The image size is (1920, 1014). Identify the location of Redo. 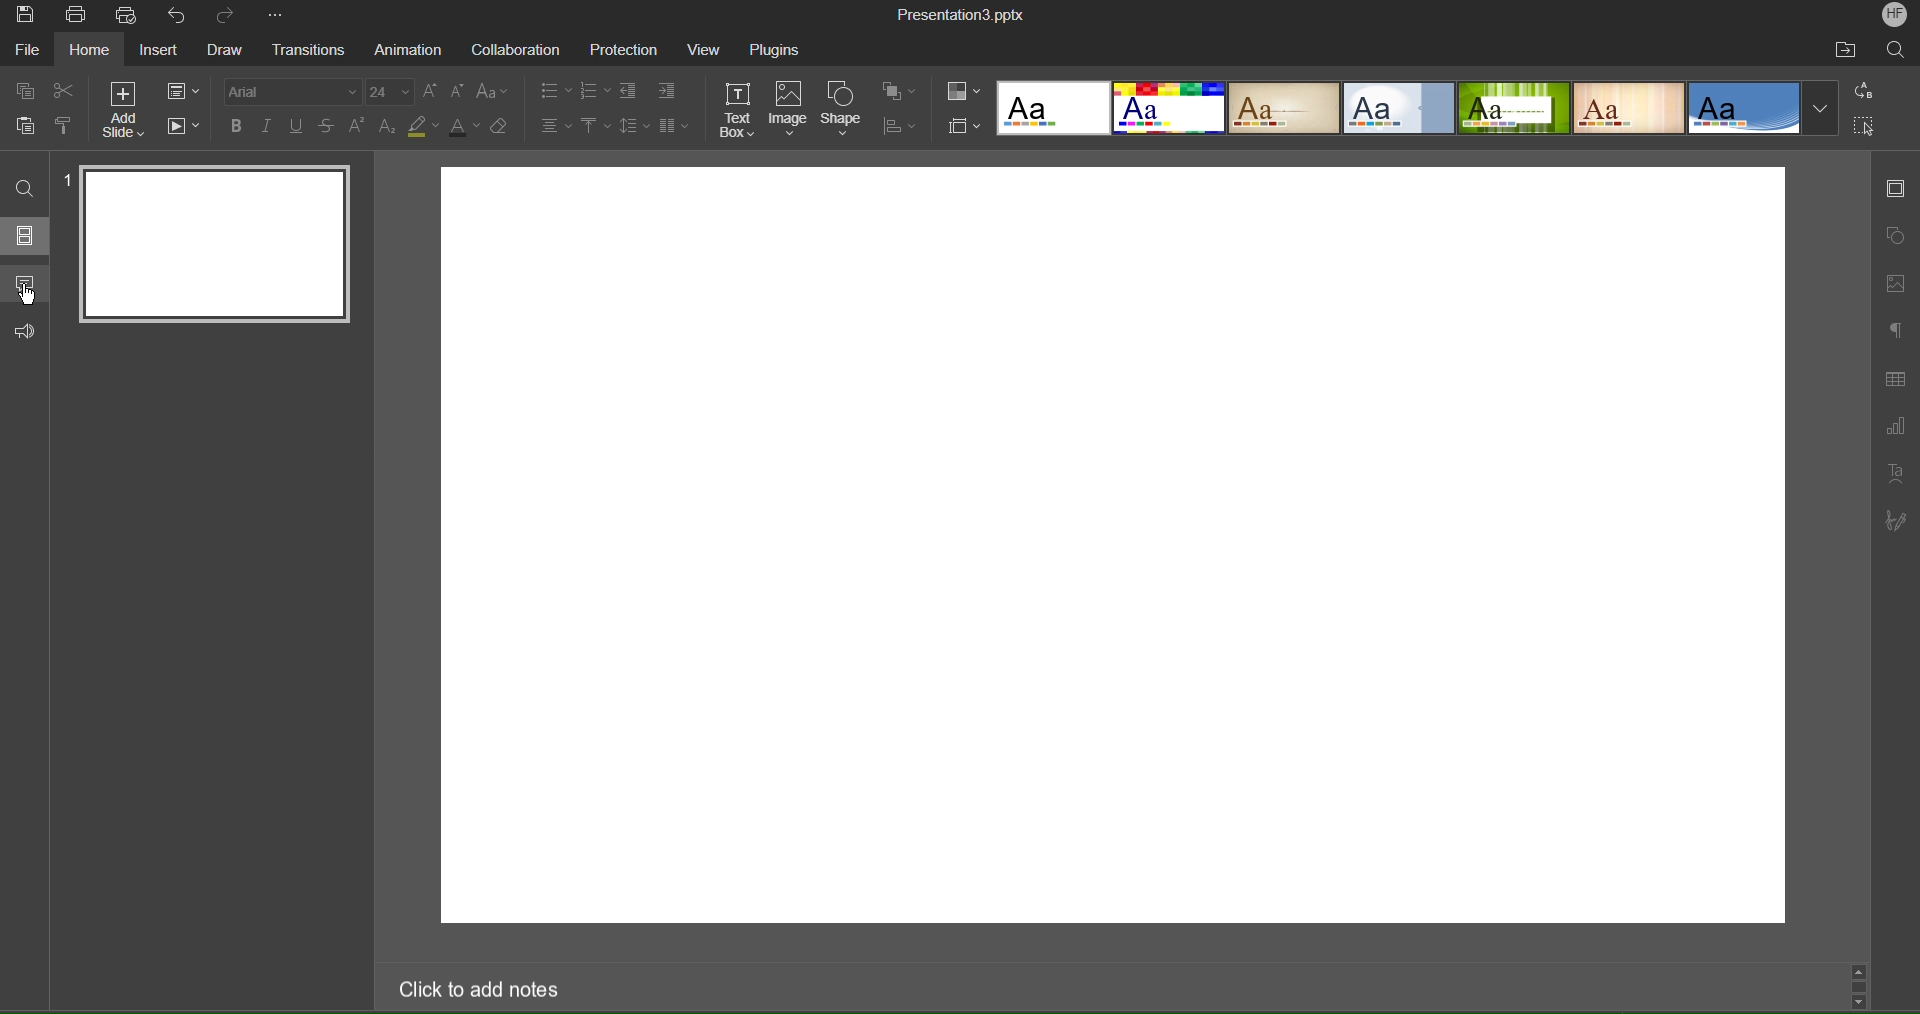
(229, 18).